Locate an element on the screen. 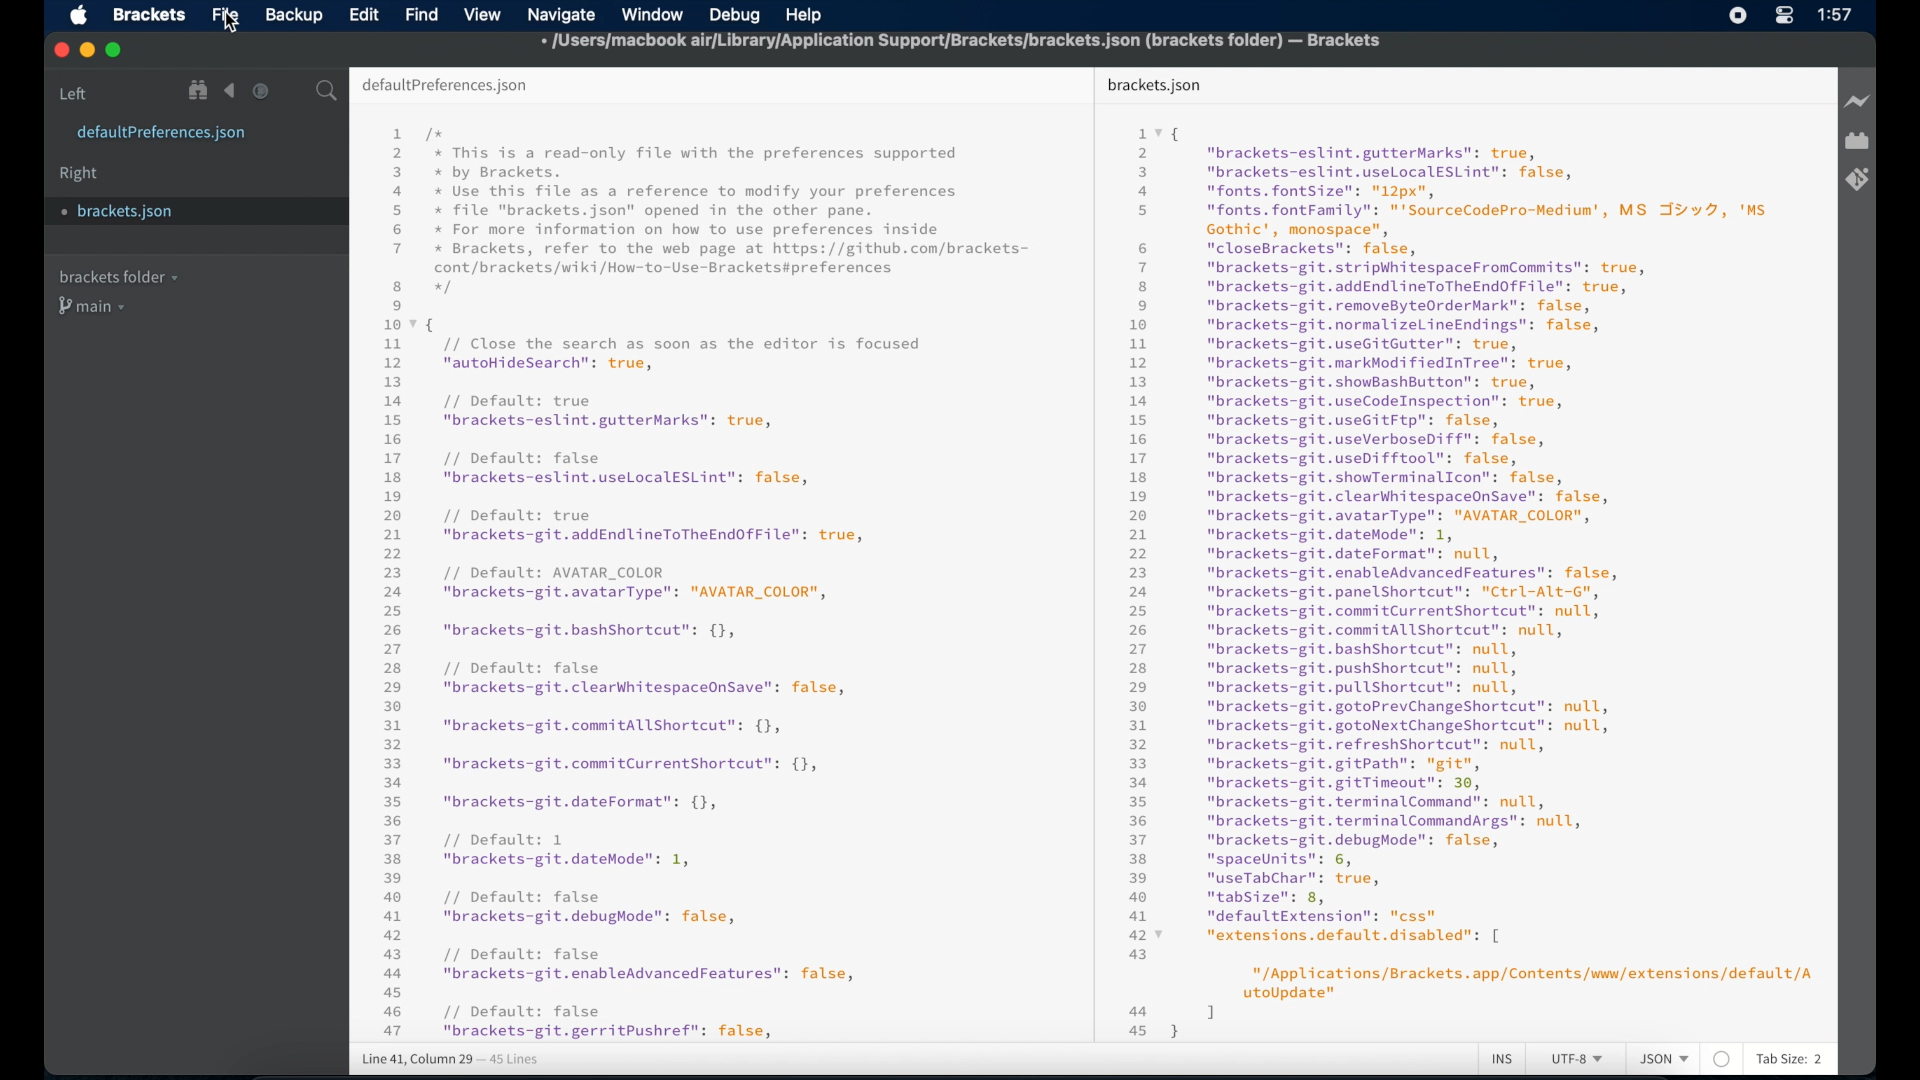  brackets.json is located at coordinates (162, 212).